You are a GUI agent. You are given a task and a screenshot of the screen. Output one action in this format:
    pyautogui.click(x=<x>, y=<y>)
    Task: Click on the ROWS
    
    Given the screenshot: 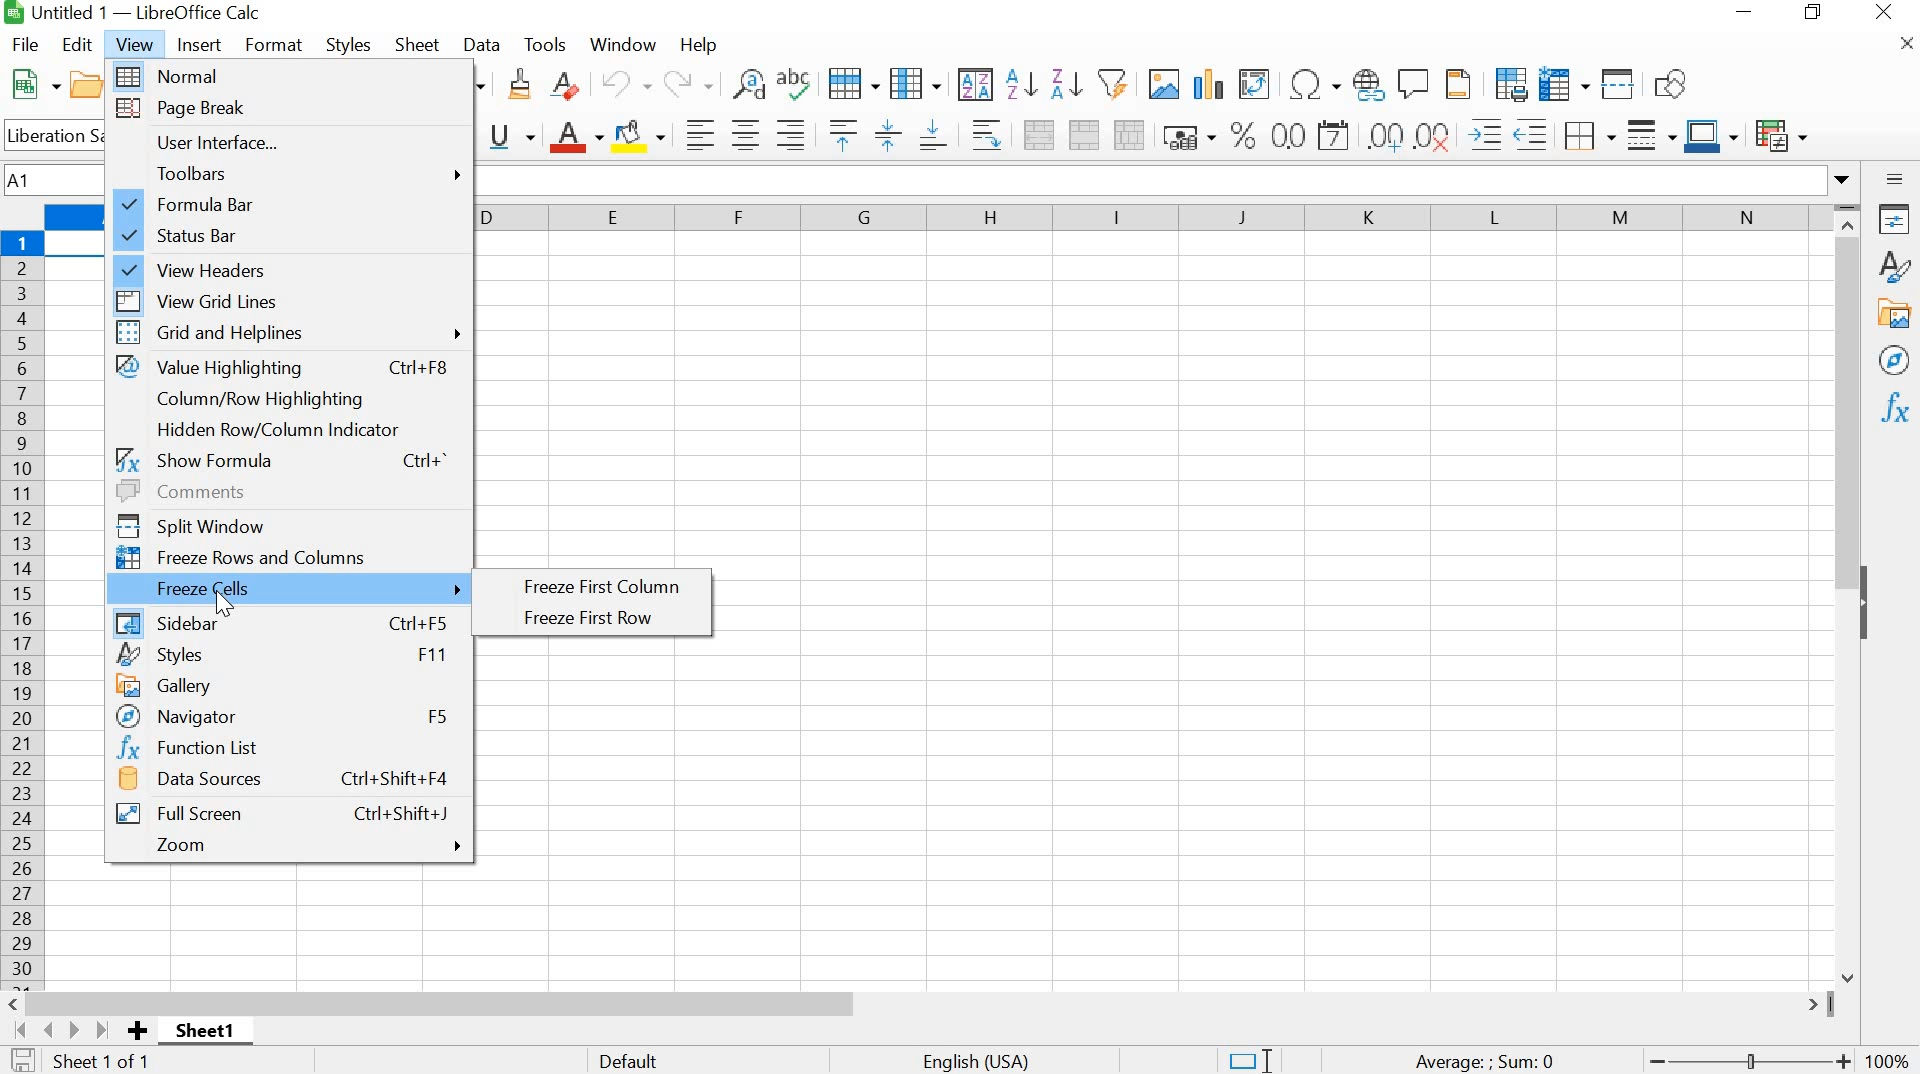 What is the action you would take?
    pyautogui.click(x=24, y=606)
    